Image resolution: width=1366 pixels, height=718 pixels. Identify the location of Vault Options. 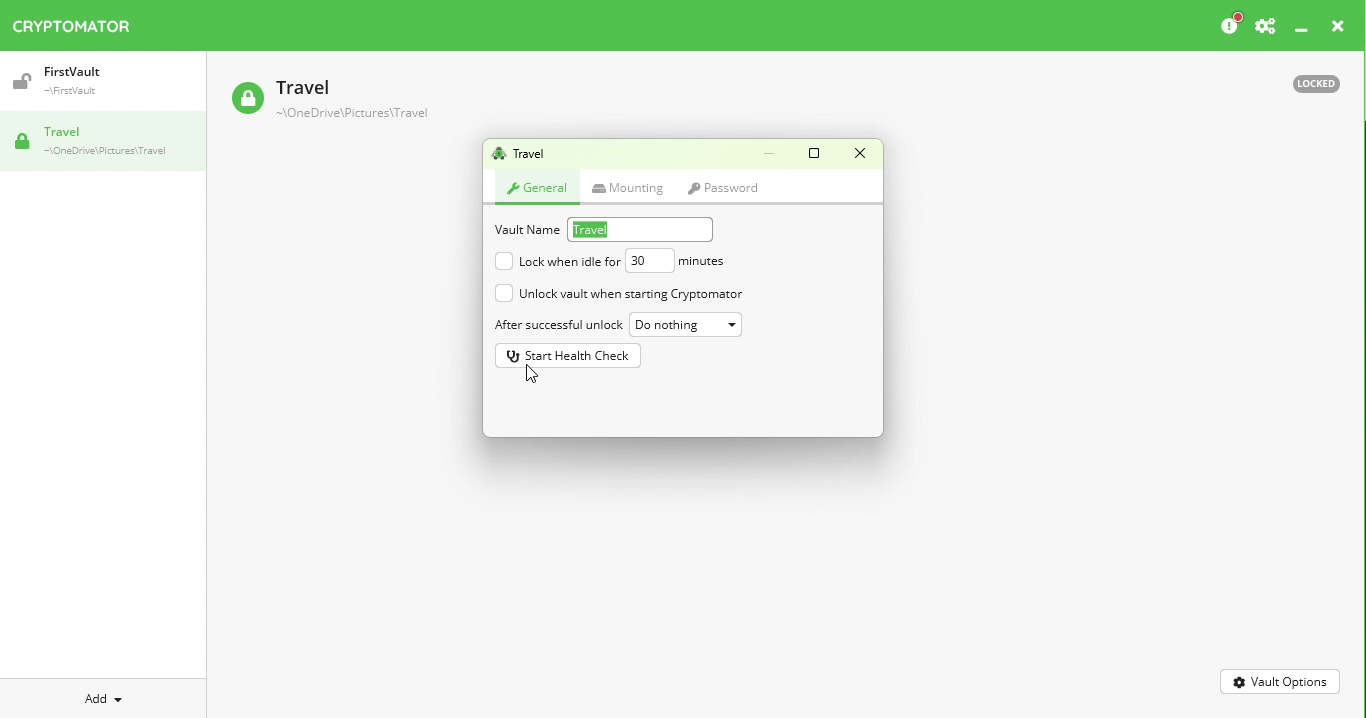
(1261, 679).